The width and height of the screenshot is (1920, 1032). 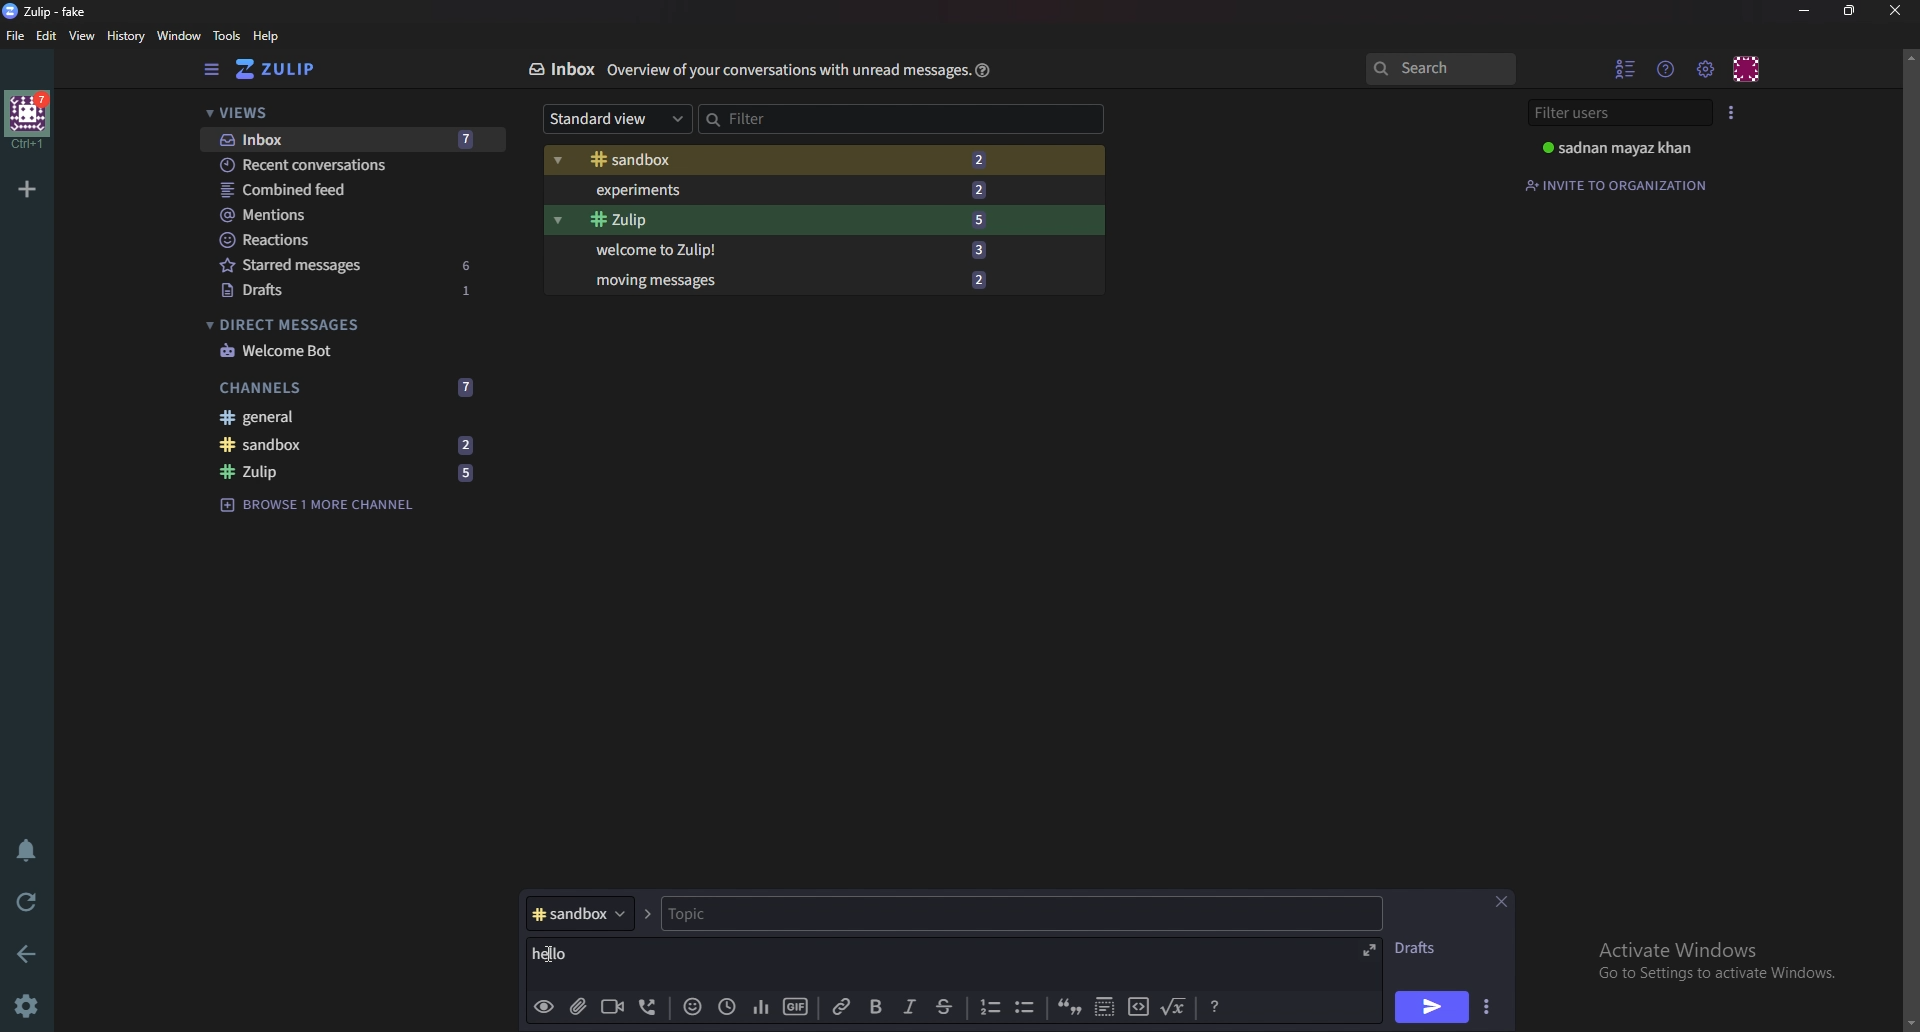 What do you see at coordinates (26, 188) in the screenshot?
I see `Add organization` at bounding box center [26, 188].